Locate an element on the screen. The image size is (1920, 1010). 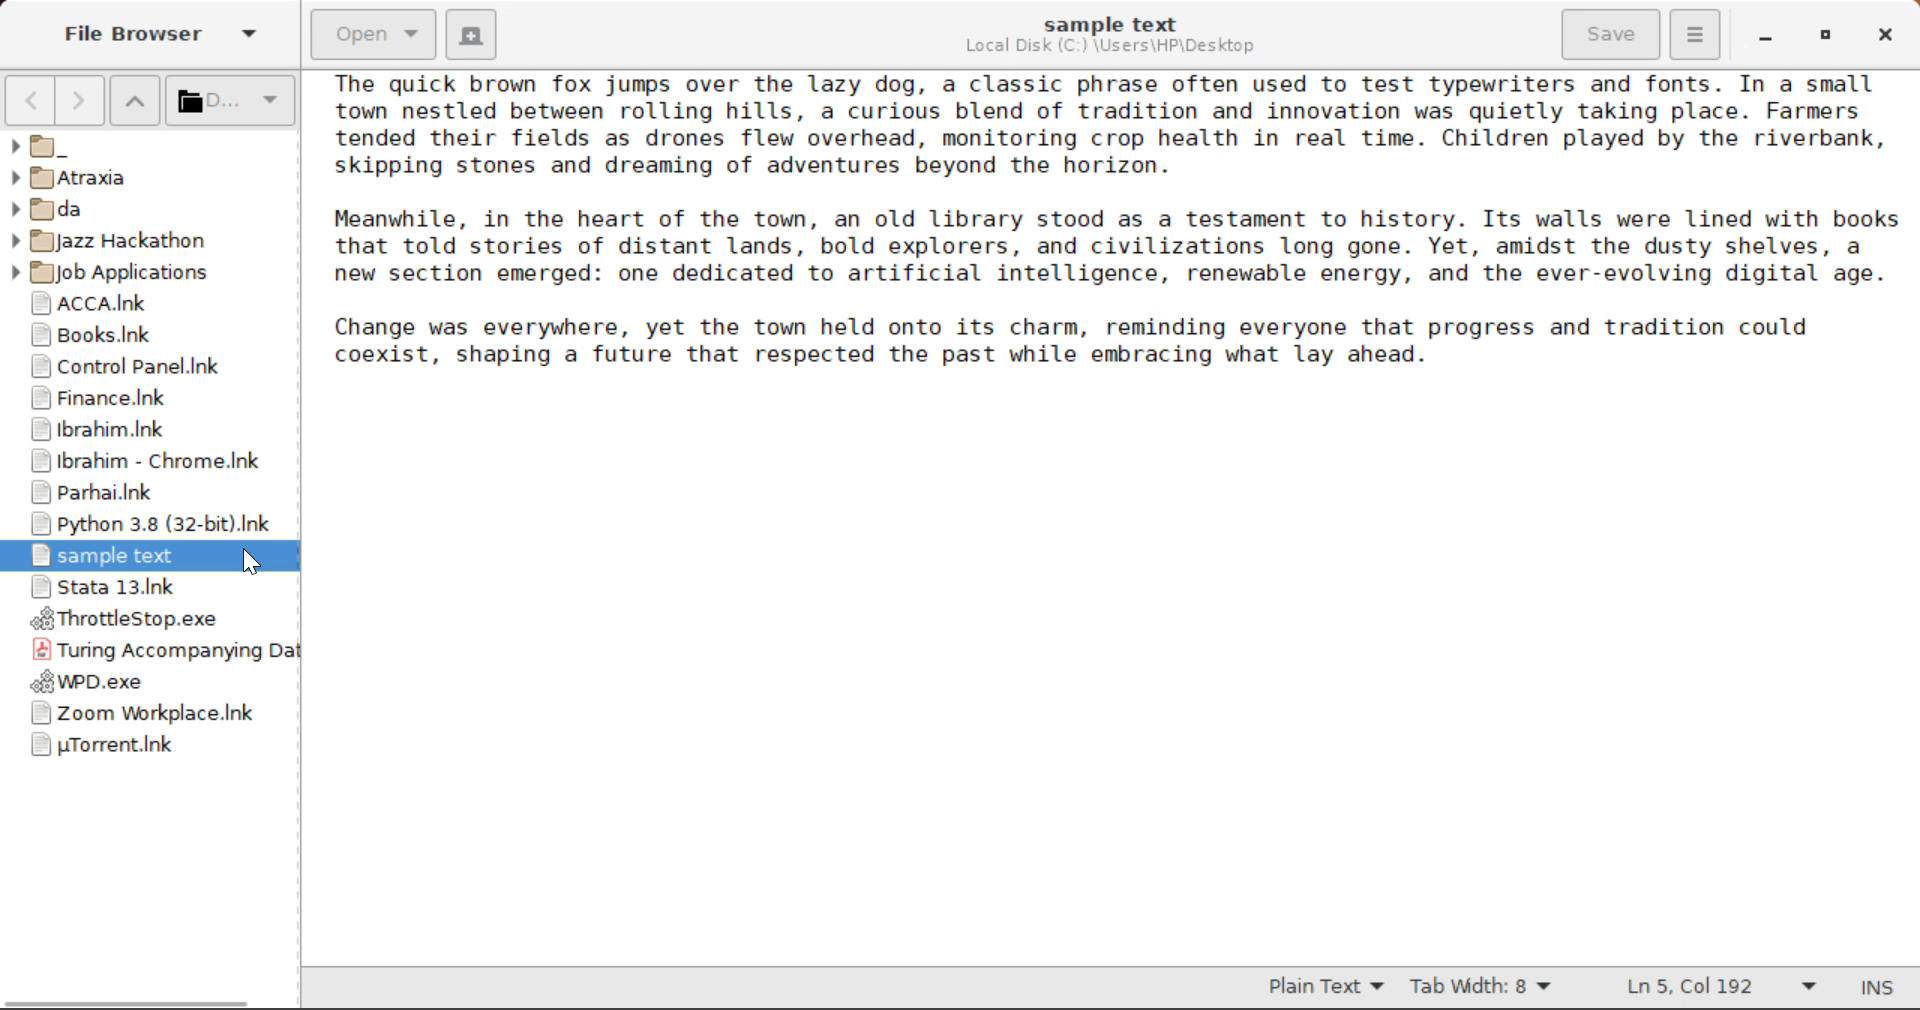
Line & Character Count is located at coordinates (1718, 989).